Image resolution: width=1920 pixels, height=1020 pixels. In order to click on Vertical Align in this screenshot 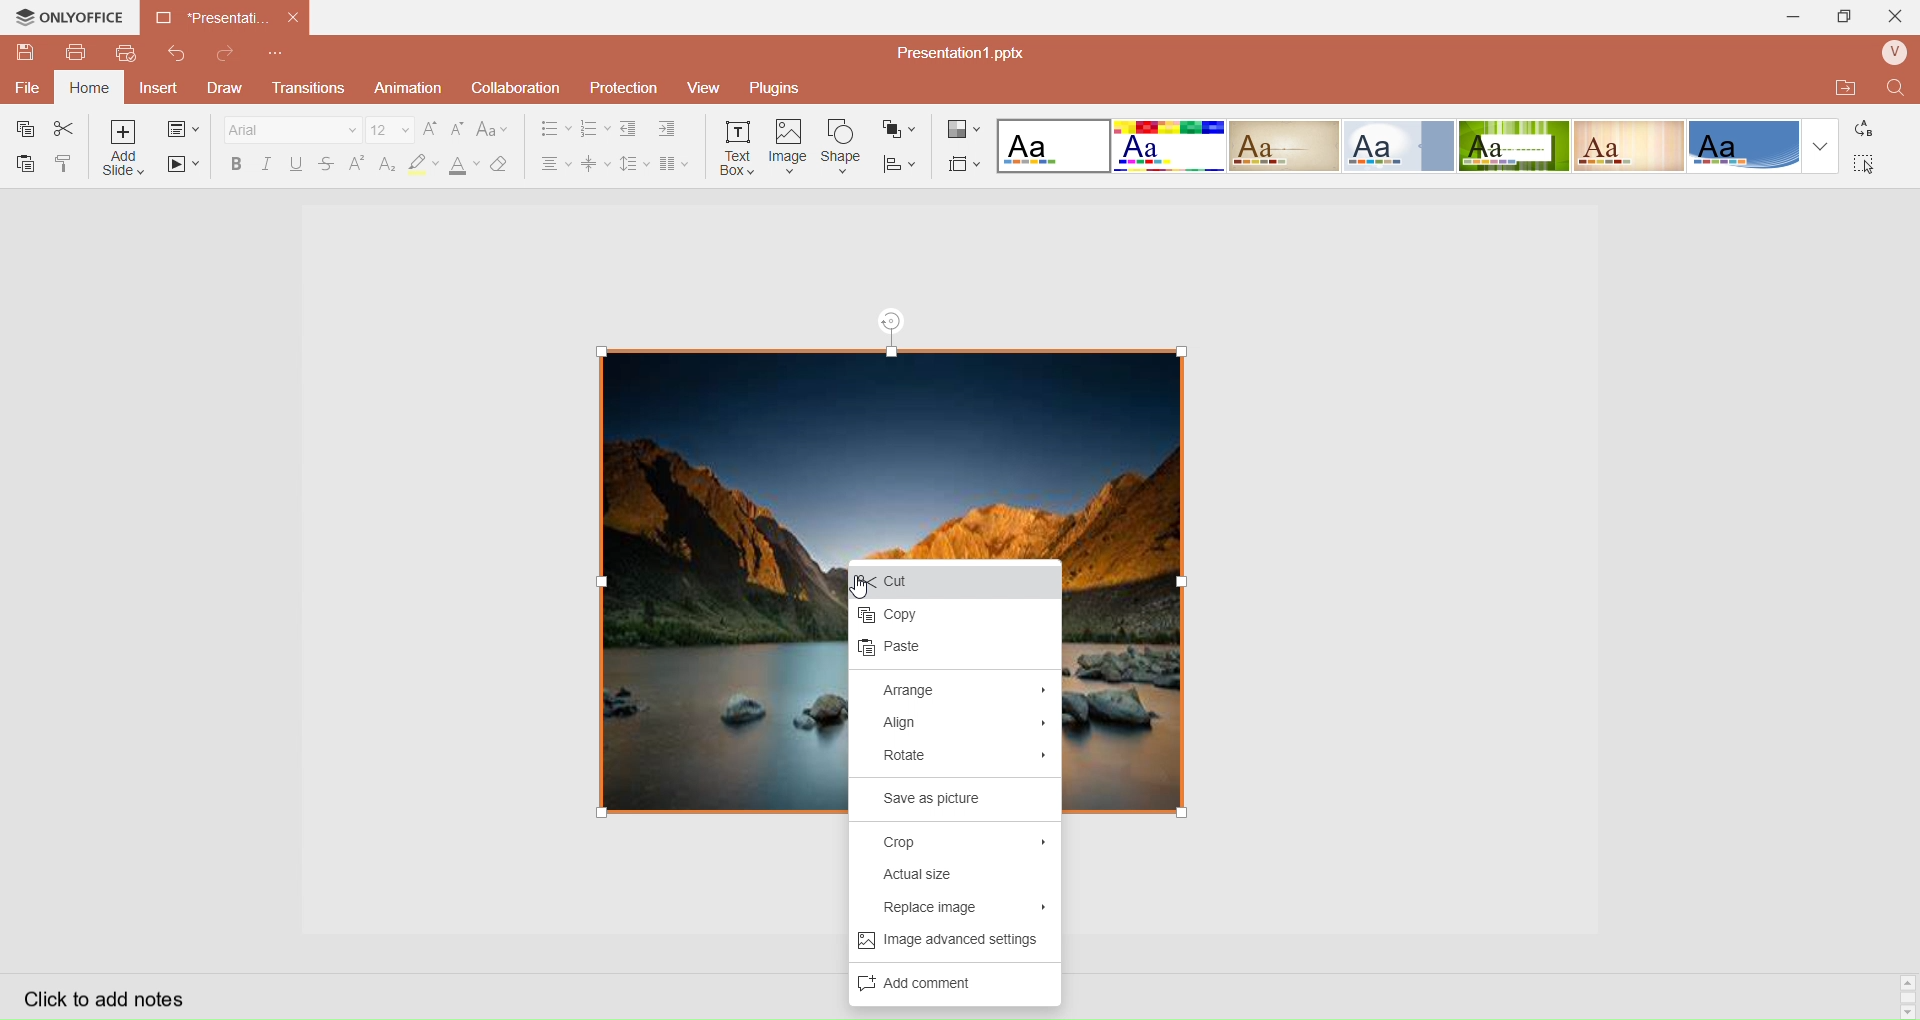, I will do `click(597, 164)`.